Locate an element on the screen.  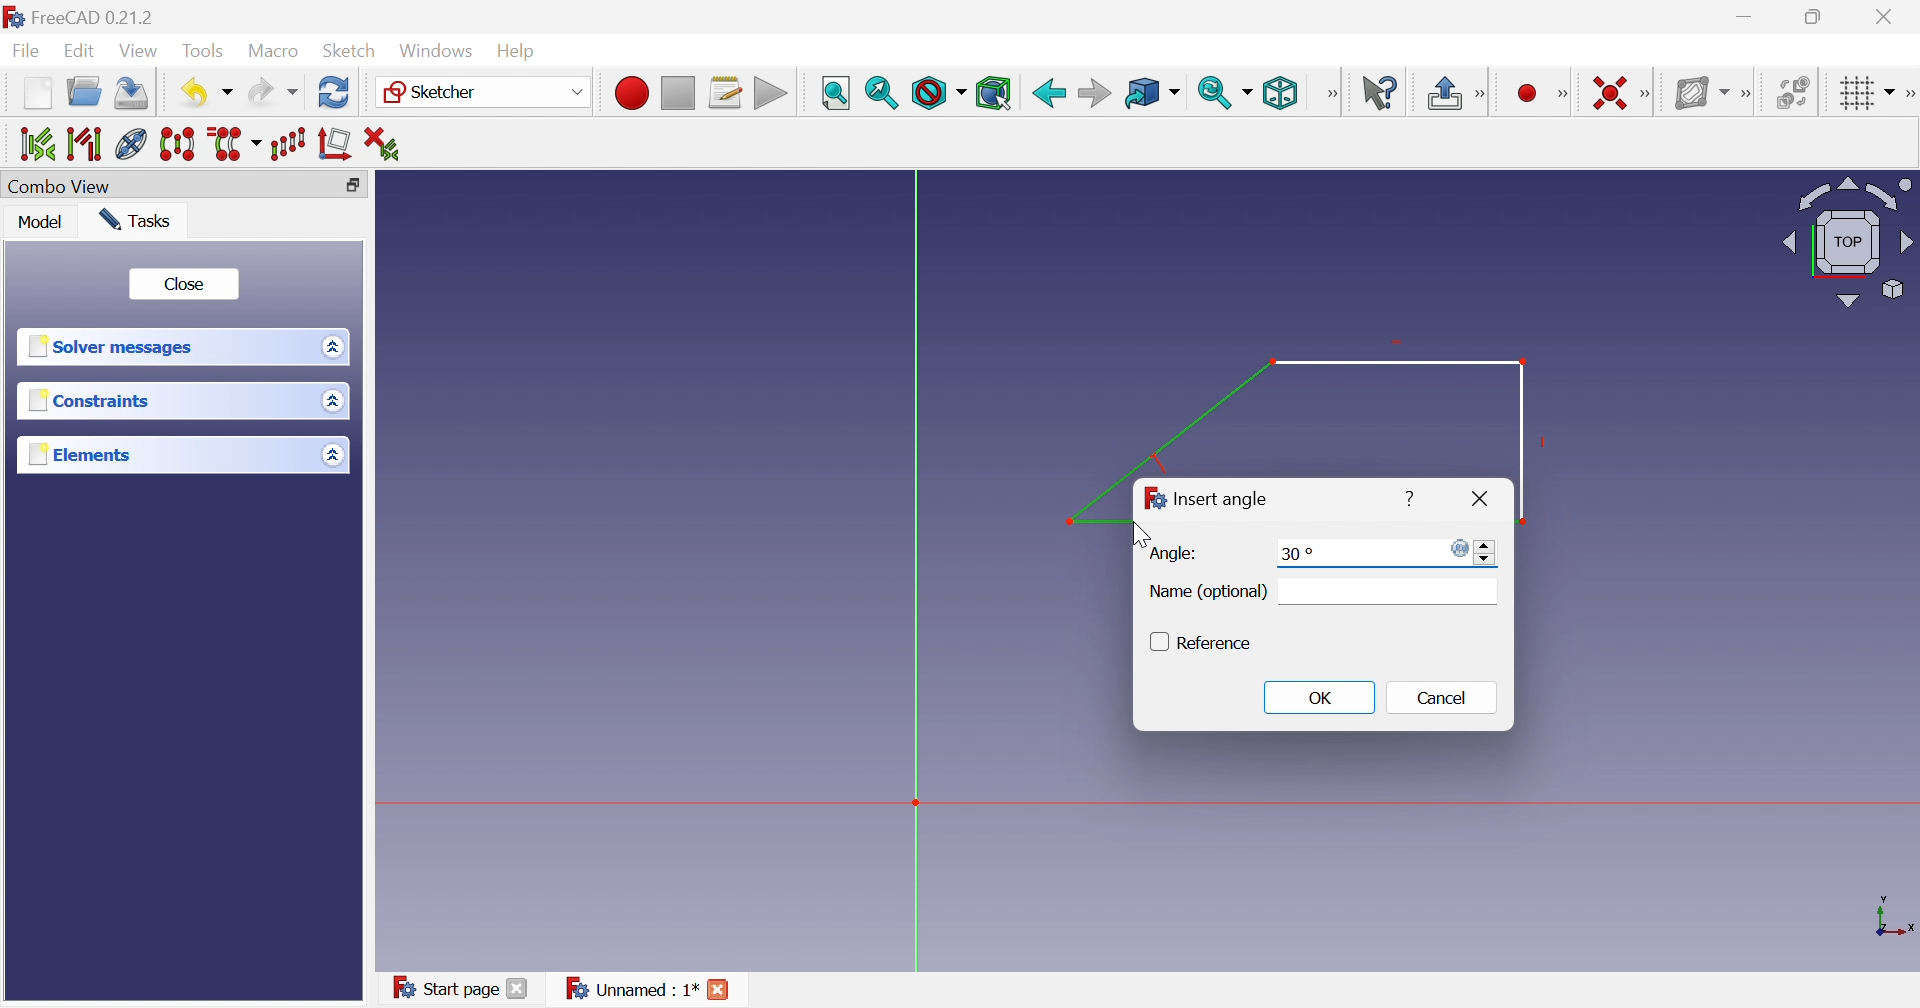
Close is located at coordinates (1477, 498).